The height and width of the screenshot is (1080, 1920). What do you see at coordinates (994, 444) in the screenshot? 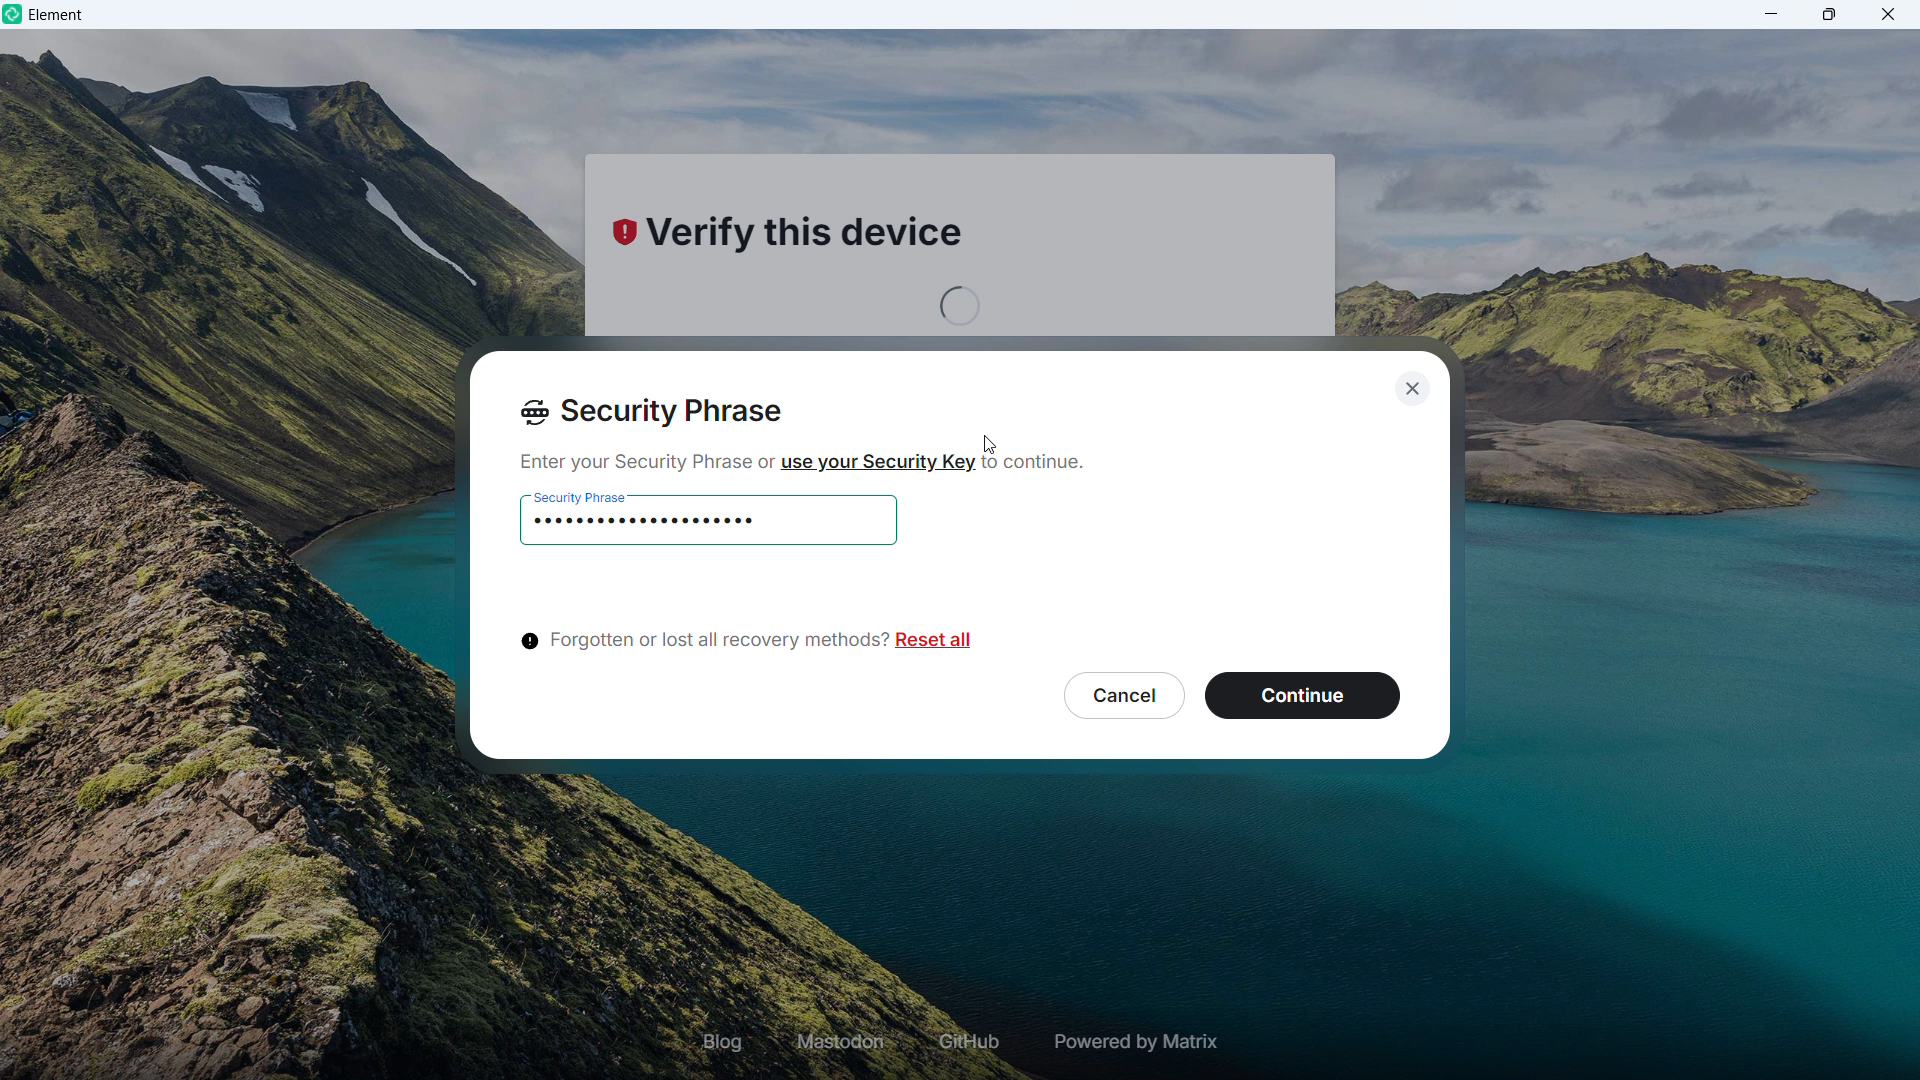
I see `cursor movement` at bounding box center [994, 444].